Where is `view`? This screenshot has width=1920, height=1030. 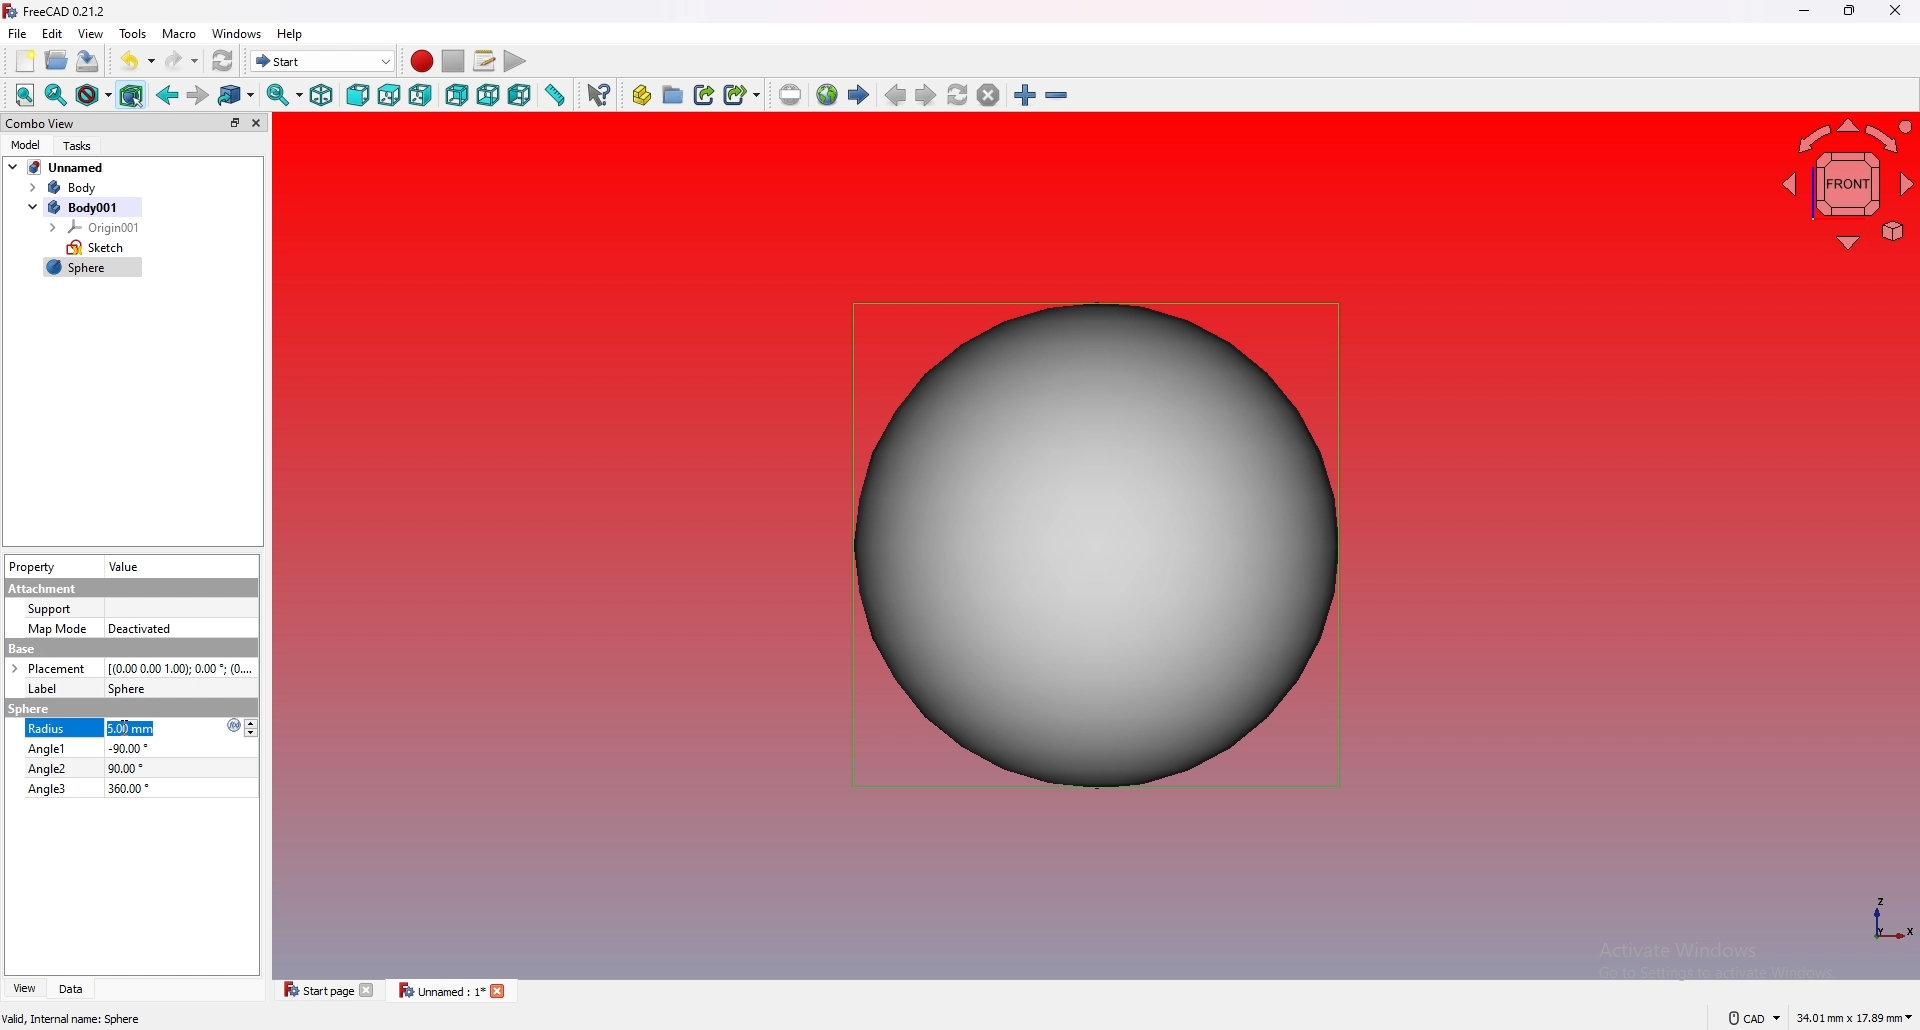
view is located at coordinates (90, 34).